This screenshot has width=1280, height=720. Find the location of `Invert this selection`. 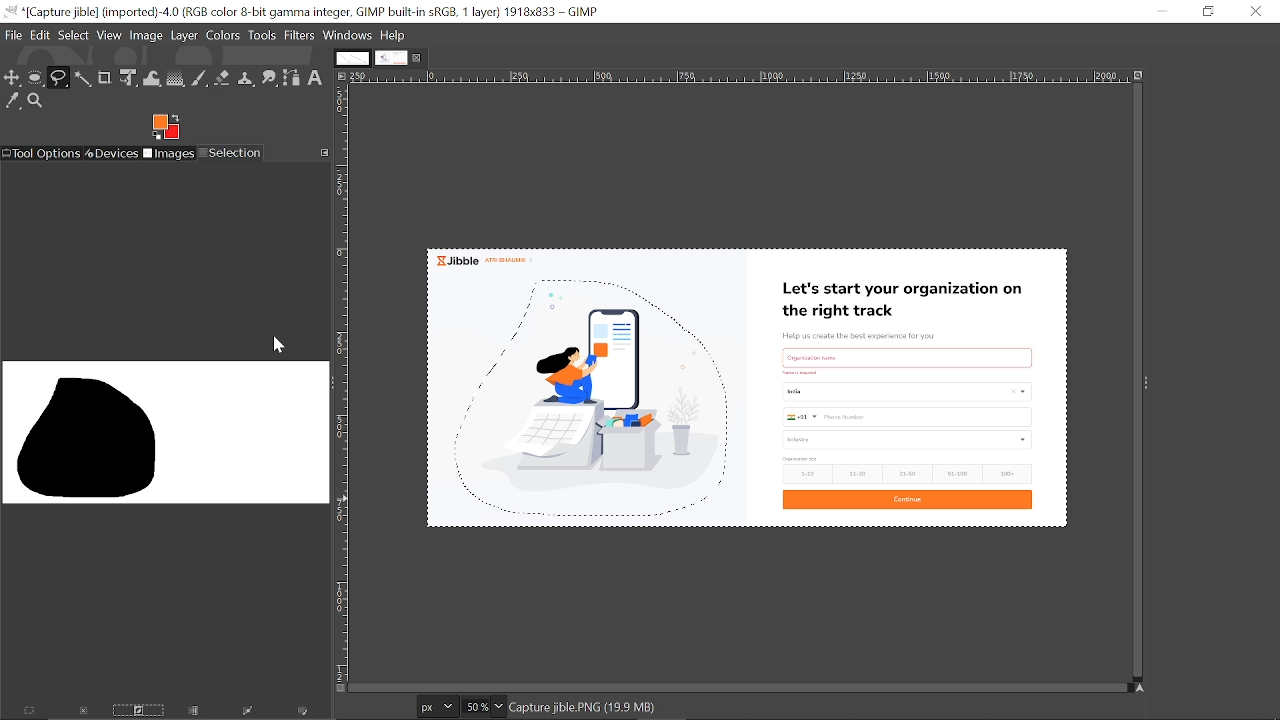

Invert this selection is located at coordinates (135, 712).